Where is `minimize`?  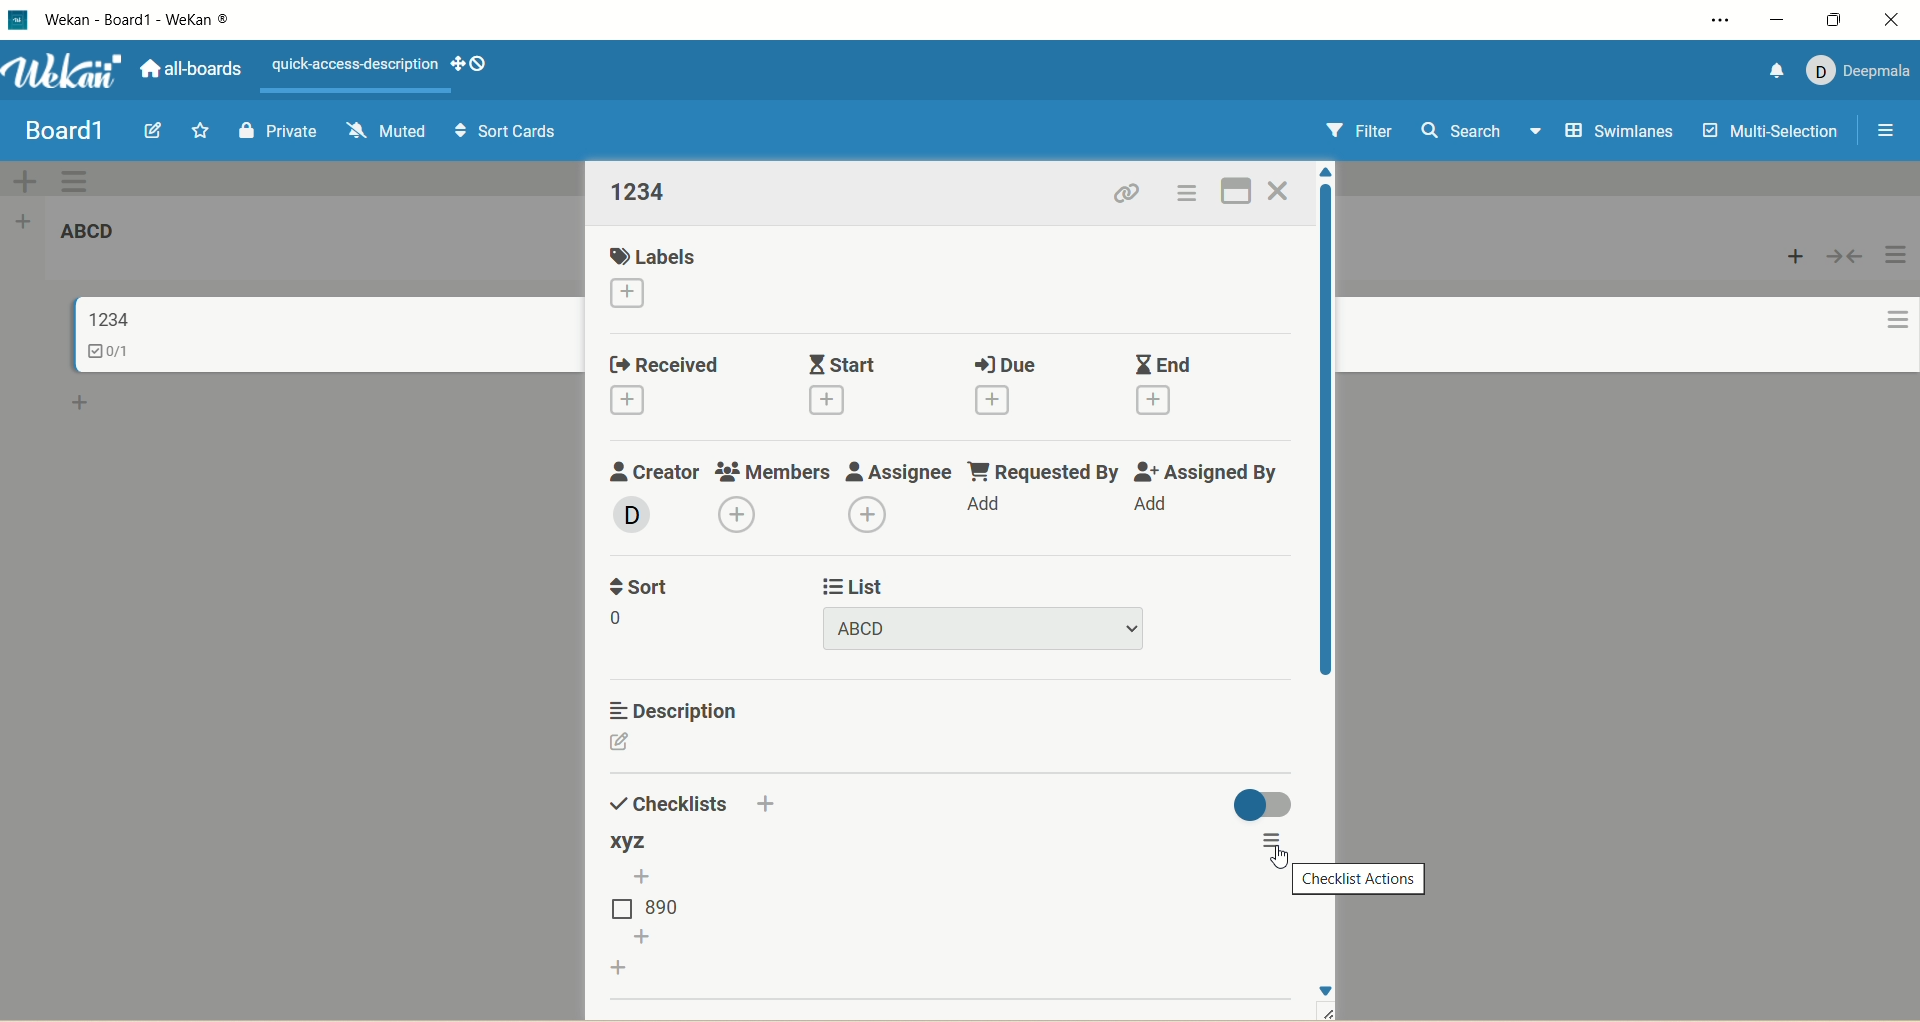 minimize is located at coordinates (1778, 21).